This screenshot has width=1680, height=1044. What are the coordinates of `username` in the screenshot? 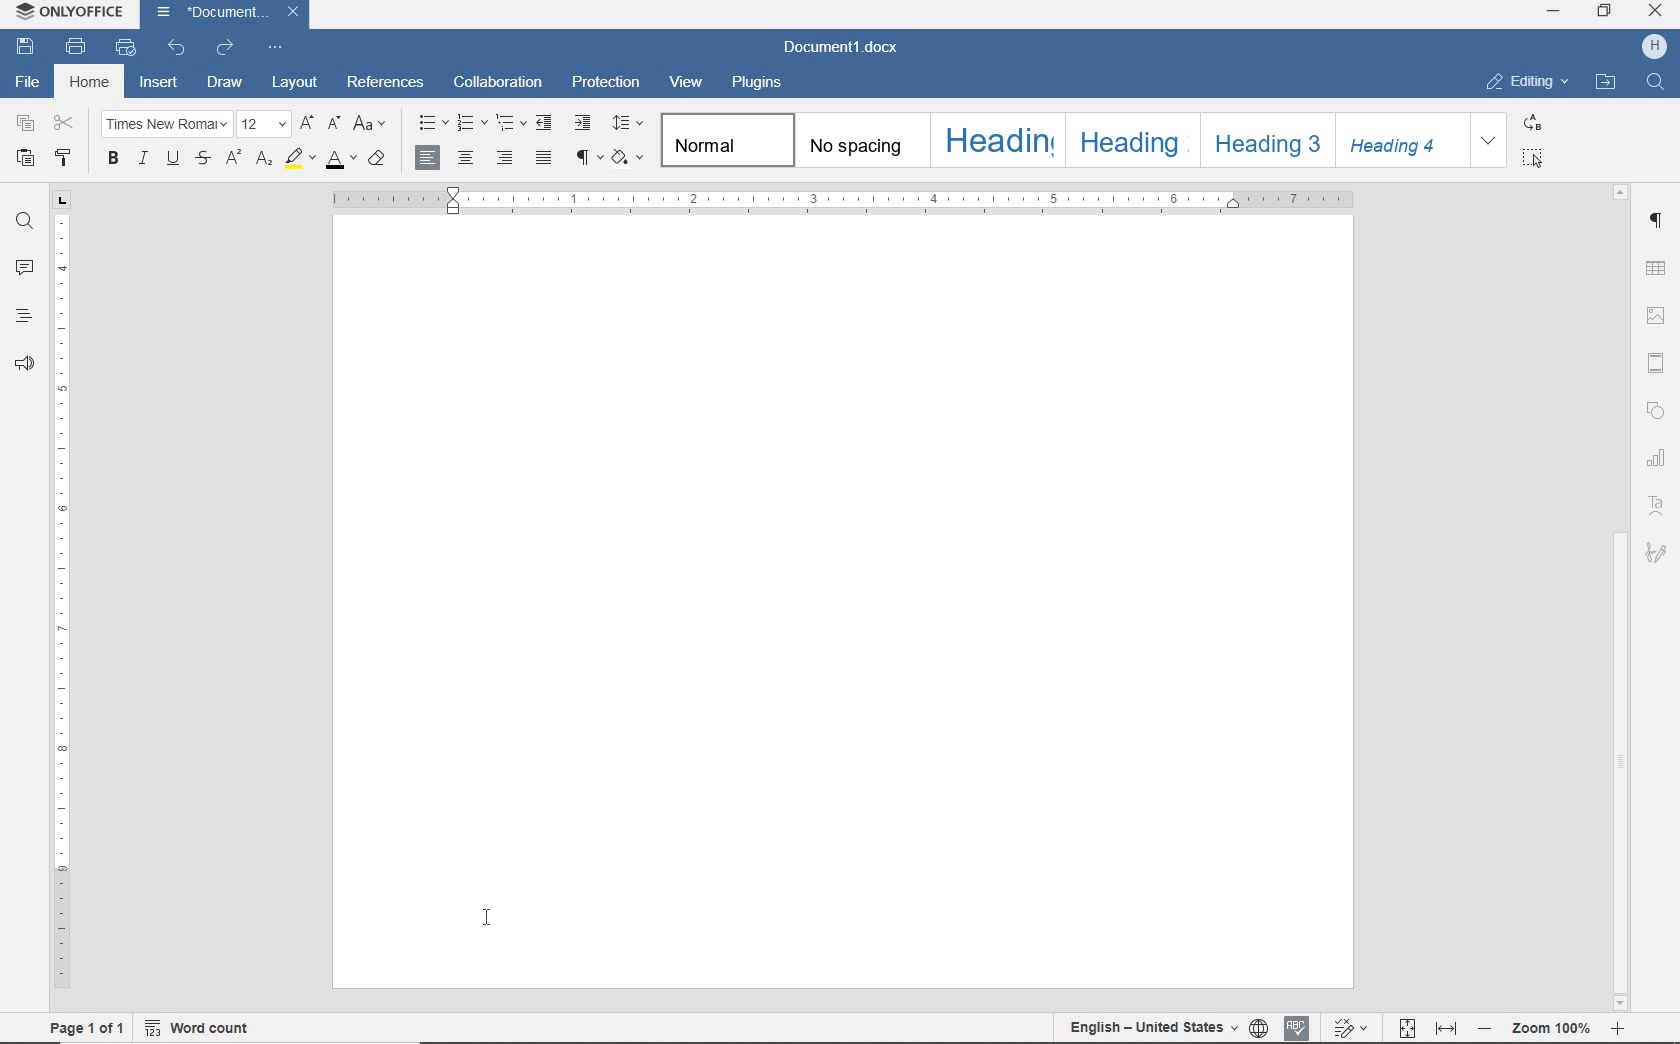 It's located at (1654, 48).